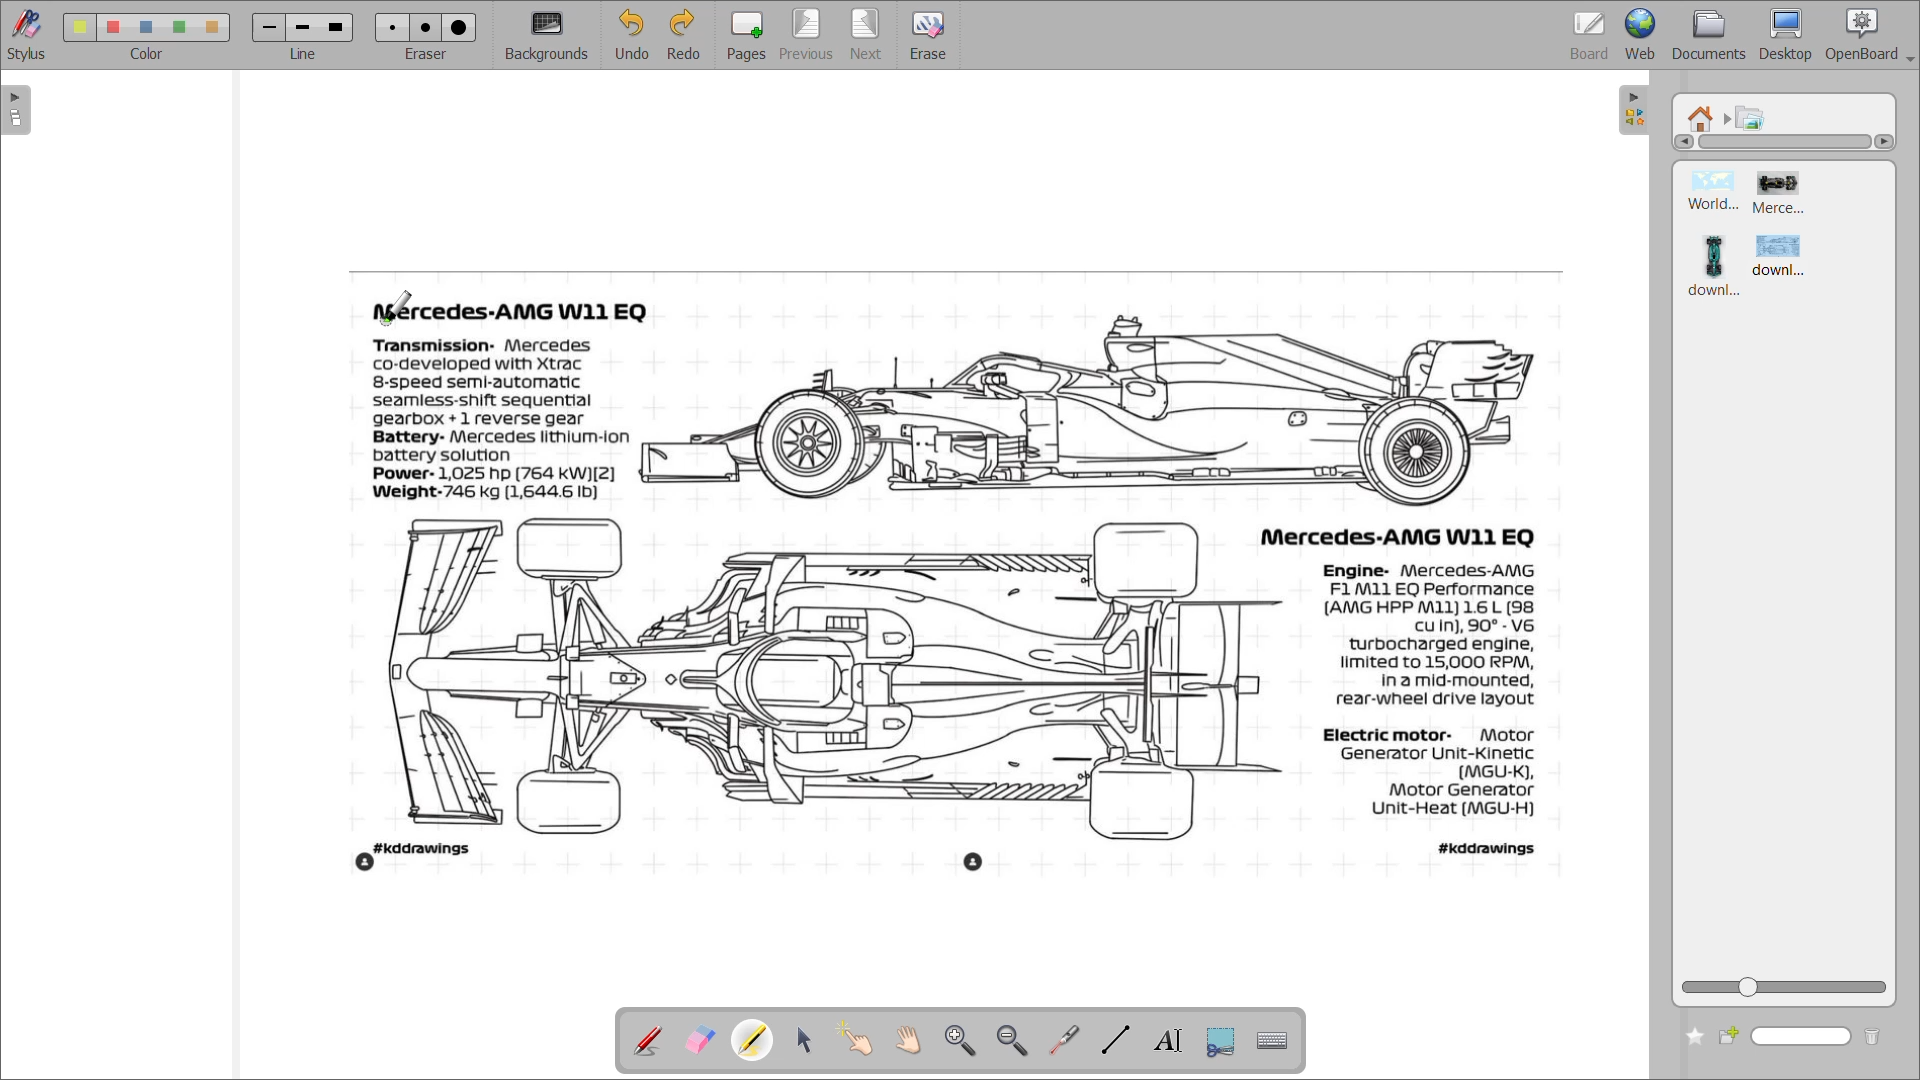  What do you see at coordinates (304, 29) in the screenshot?
I see `line 2` at bounding box center [304, 29].